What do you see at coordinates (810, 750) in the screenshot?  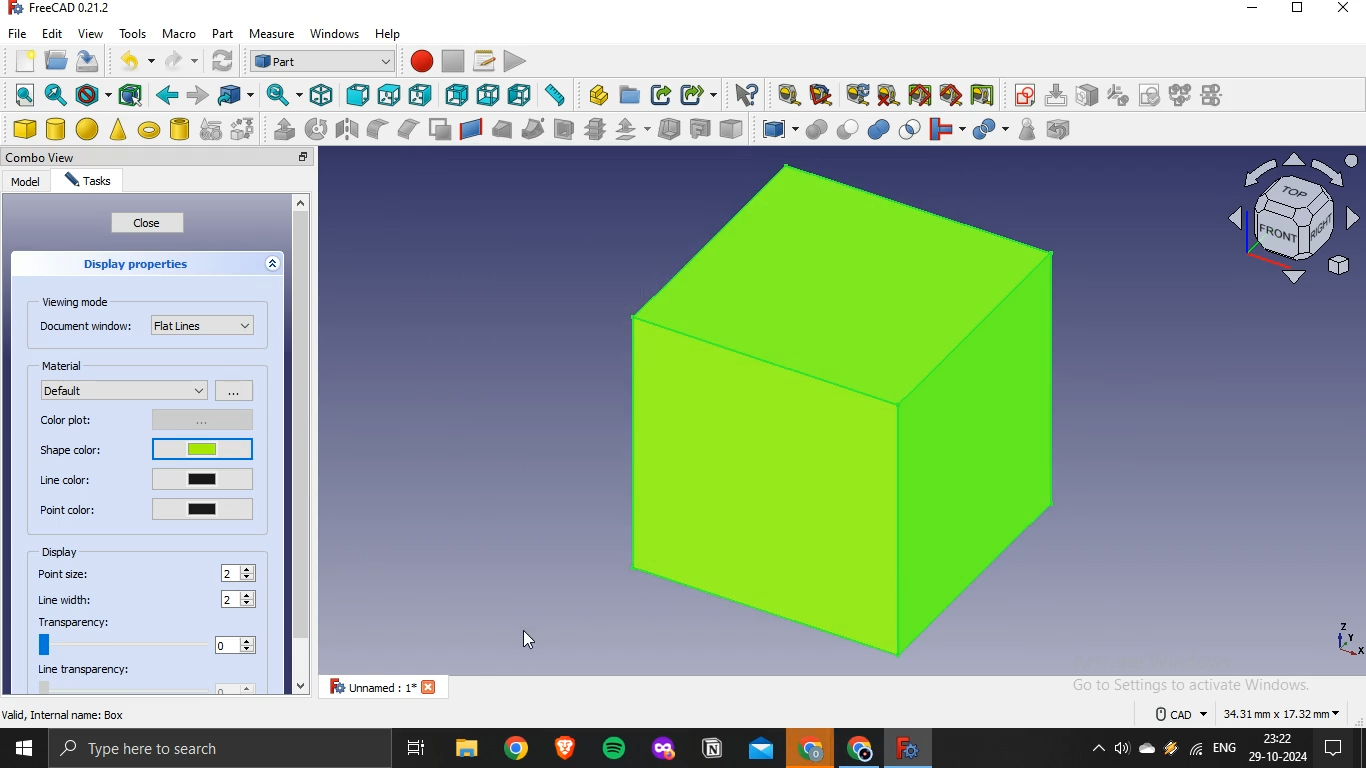 I see `google chrome` at bounding box center [810, 750].